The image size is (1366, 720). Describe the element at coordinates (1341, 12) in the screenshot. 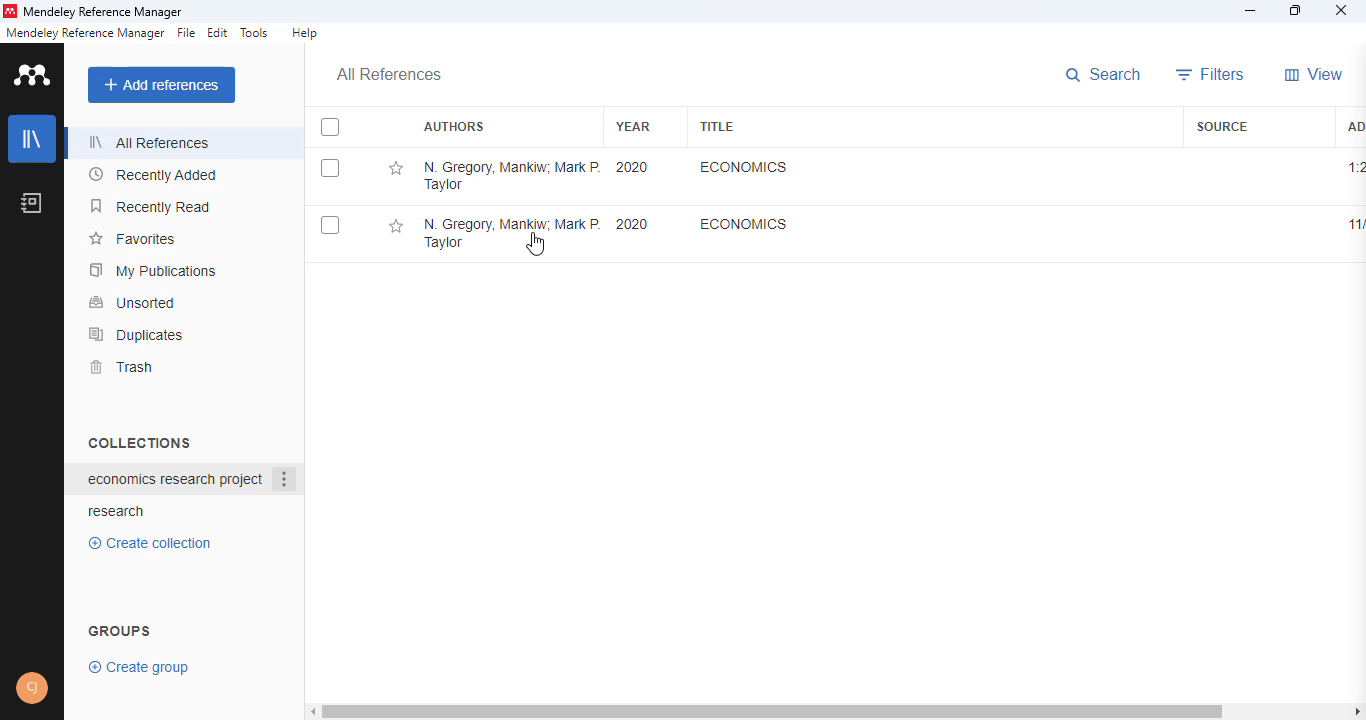

I see `close` at that location.